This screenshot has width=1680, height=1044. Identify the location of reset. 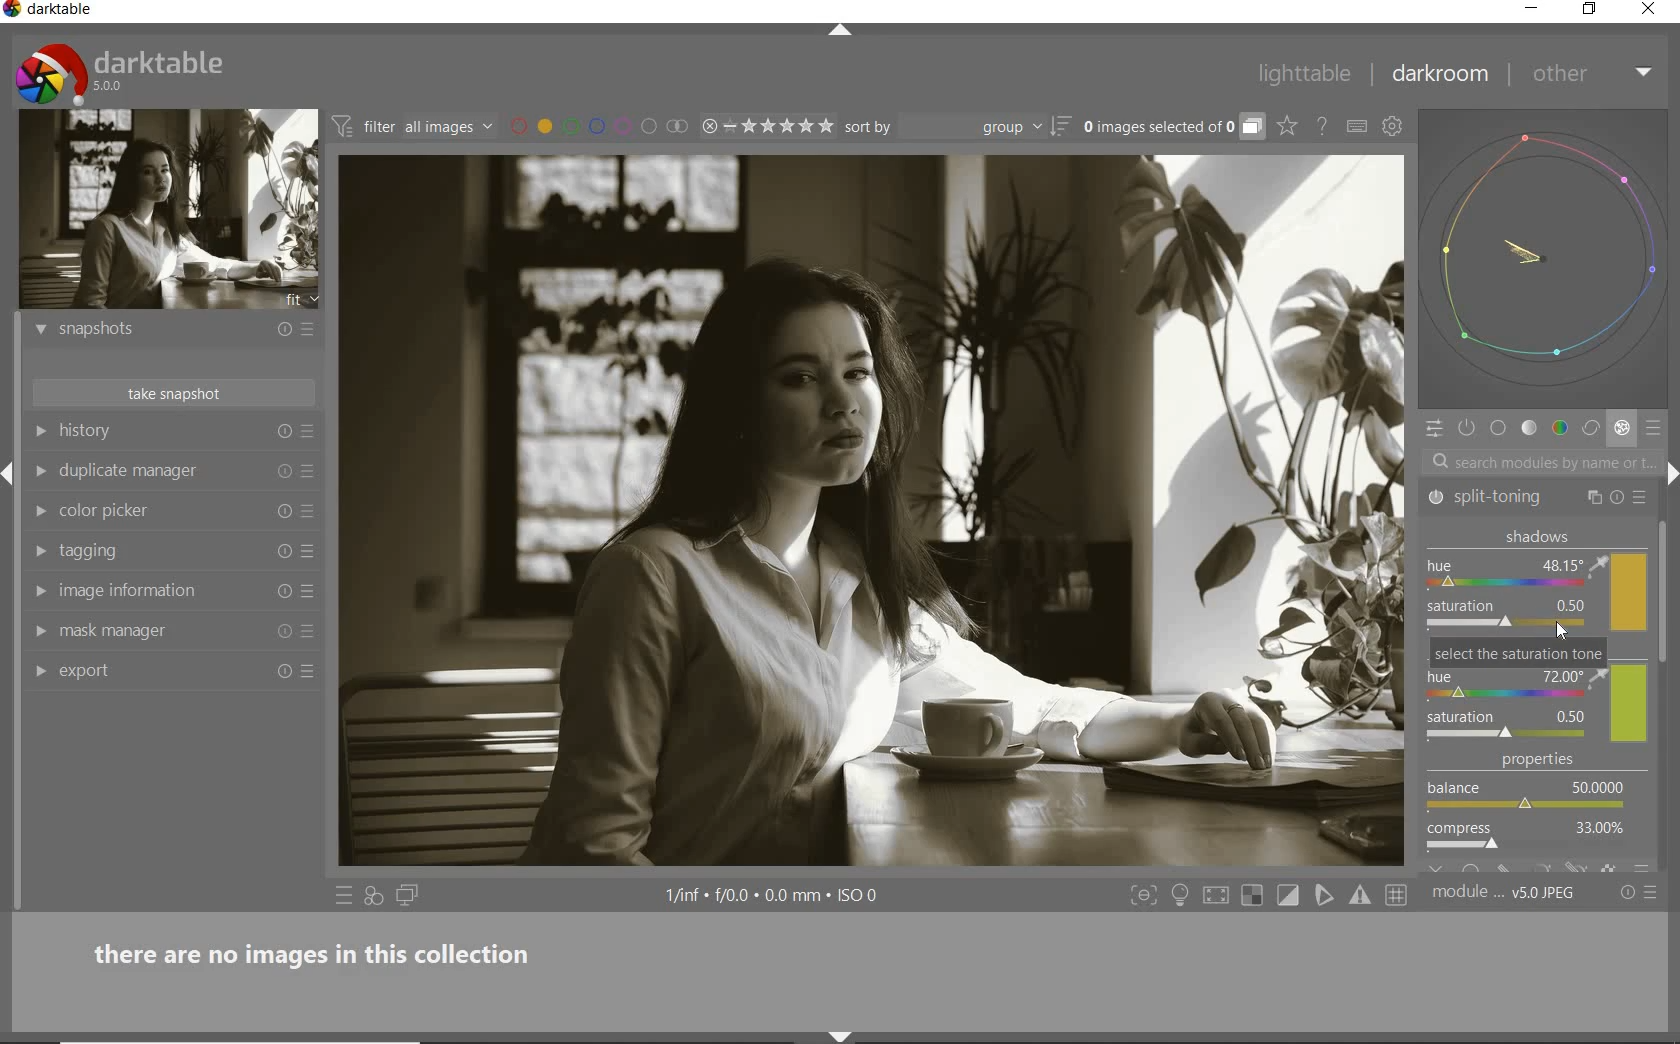
(281, 550).